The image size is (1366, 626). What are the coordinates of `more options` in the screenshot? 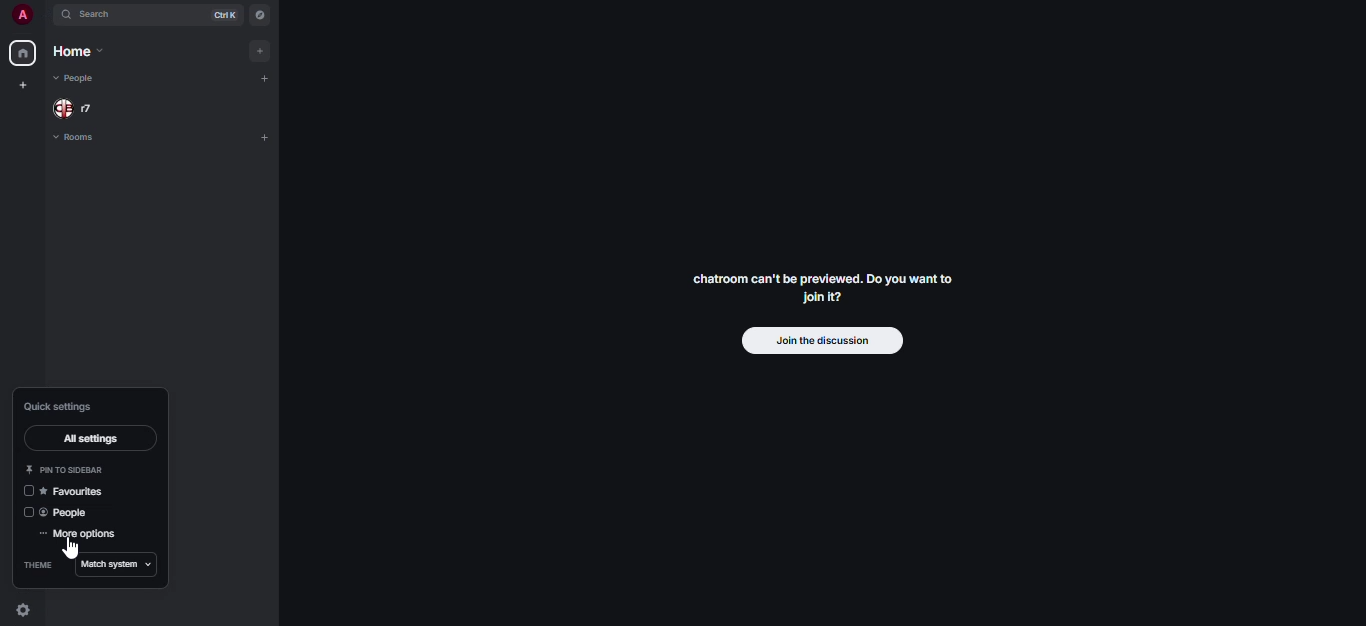 It's located at (84, 534).